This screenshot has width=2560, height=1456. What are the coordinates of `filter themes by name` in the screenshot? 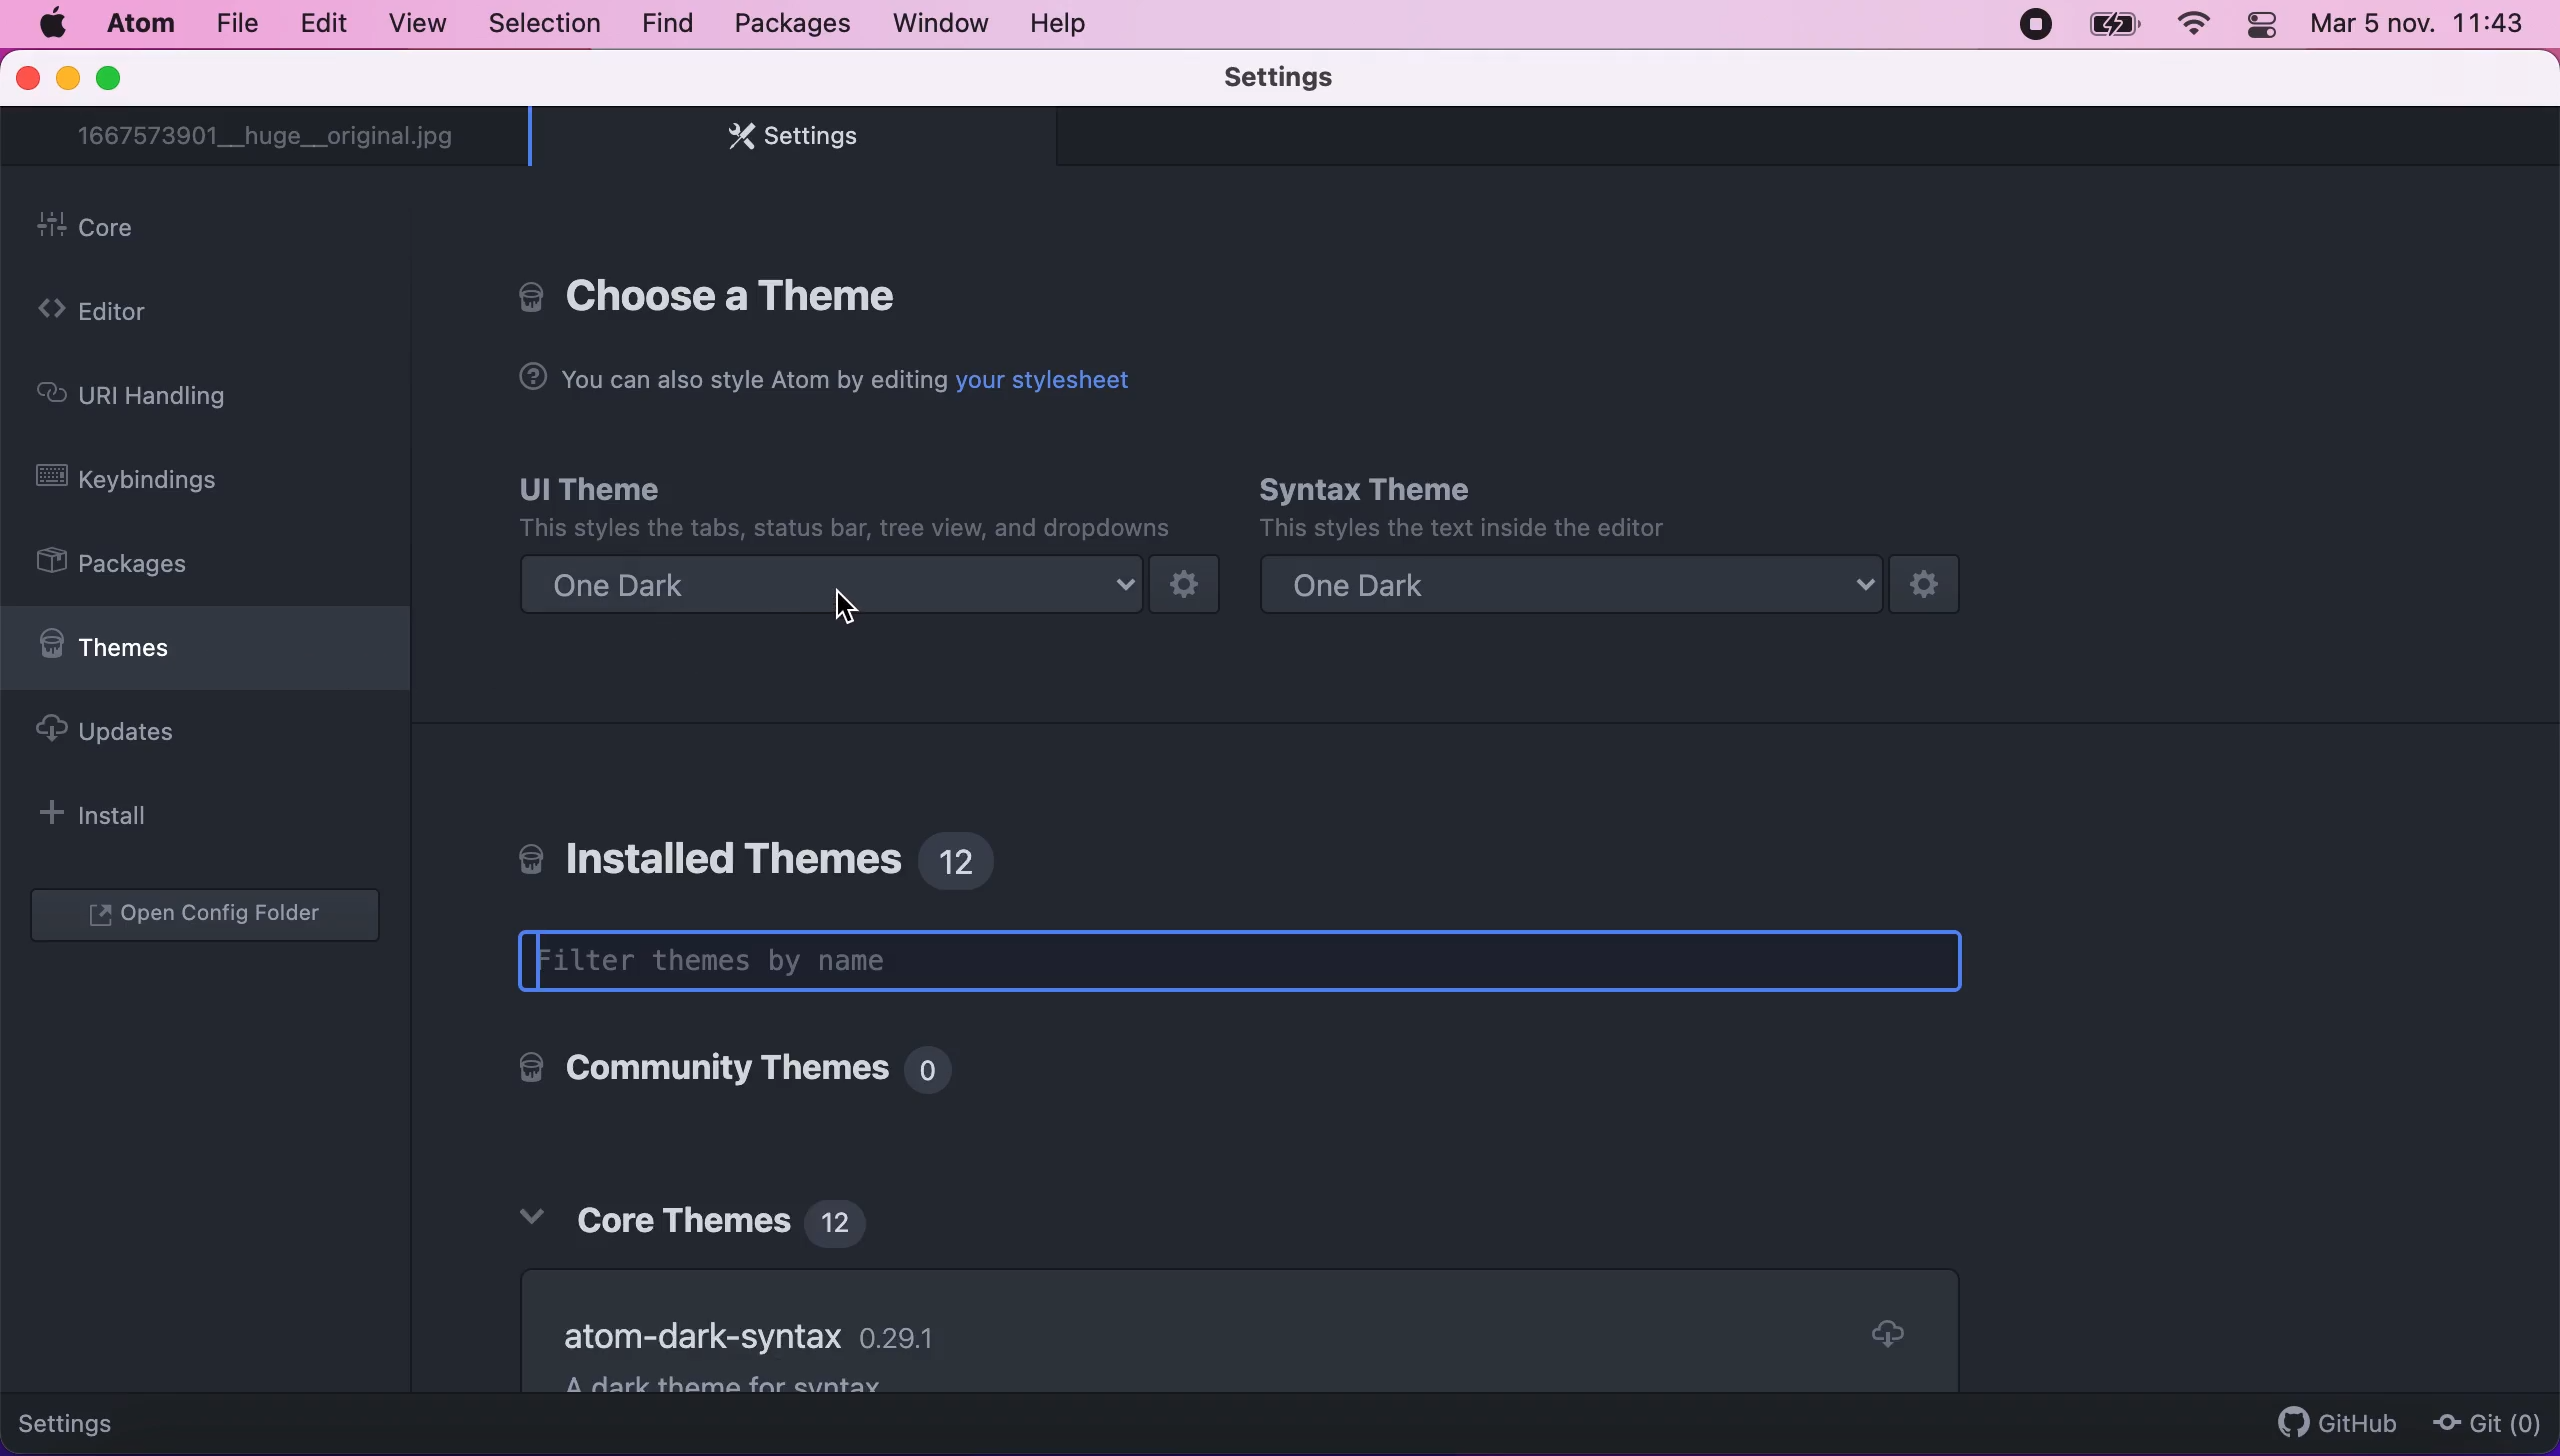 It's located at (1266, 963).